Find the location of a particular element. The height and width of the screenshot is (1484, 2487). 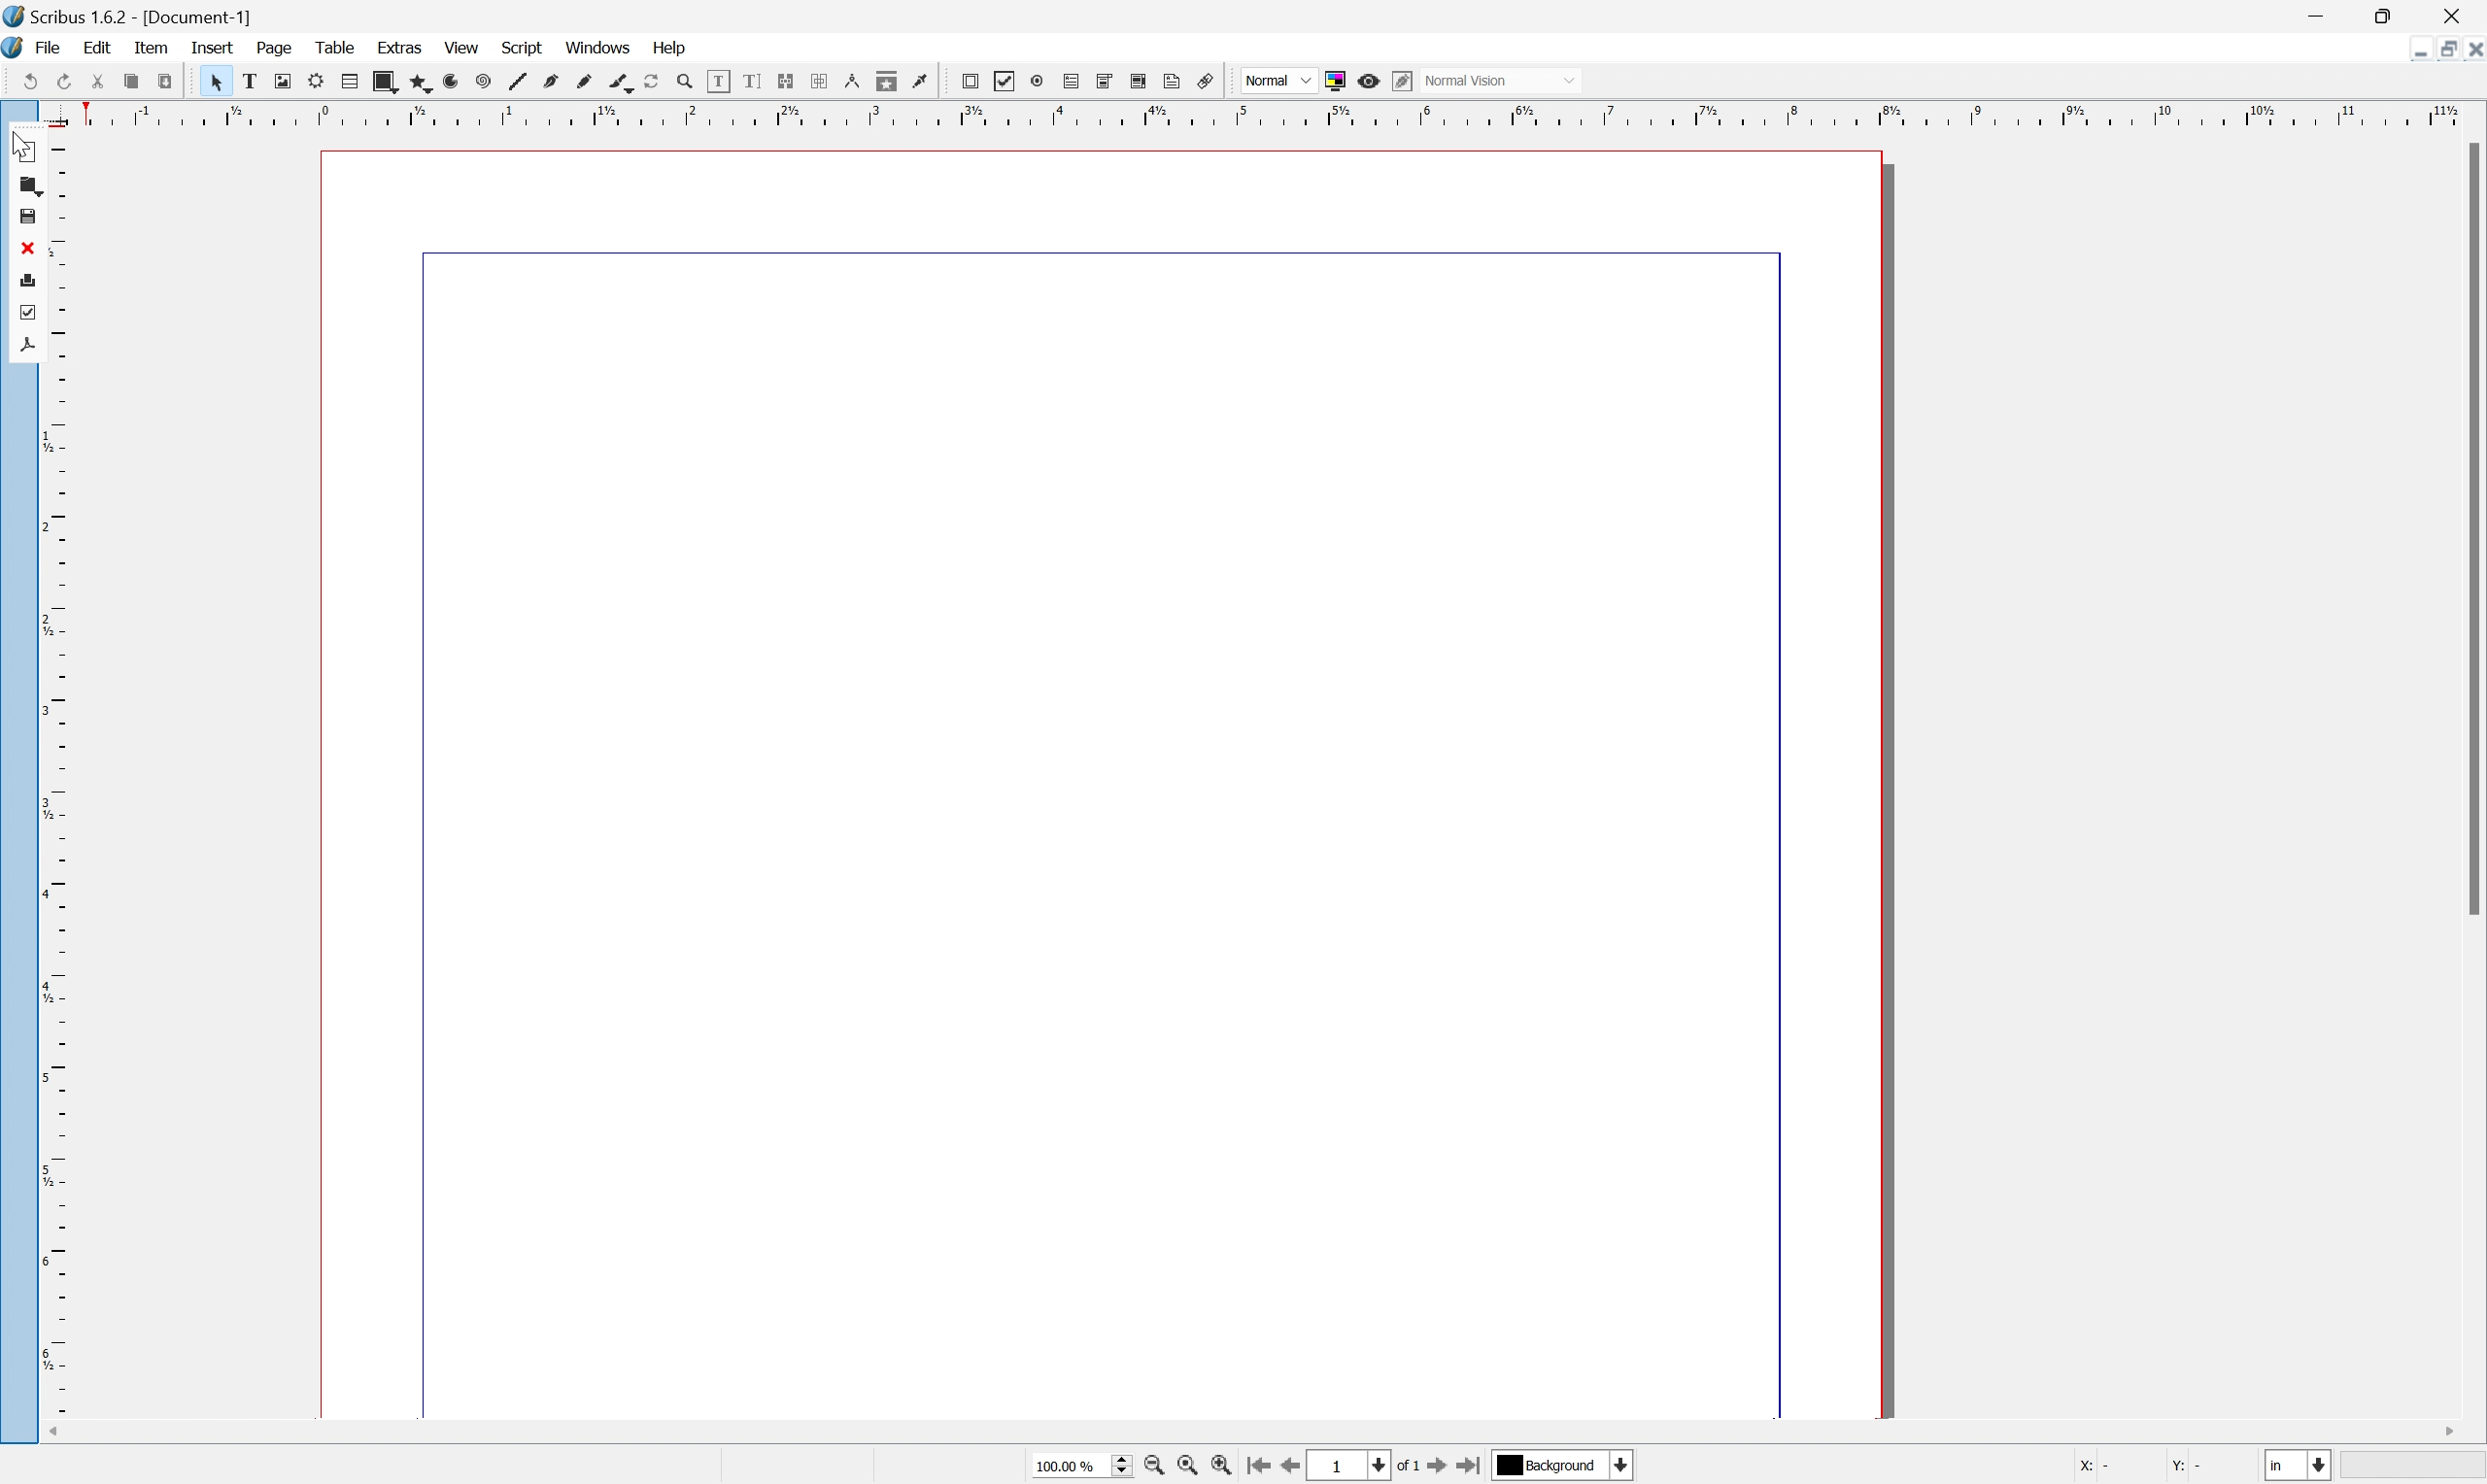

redo is located at coordinates (320, 82).